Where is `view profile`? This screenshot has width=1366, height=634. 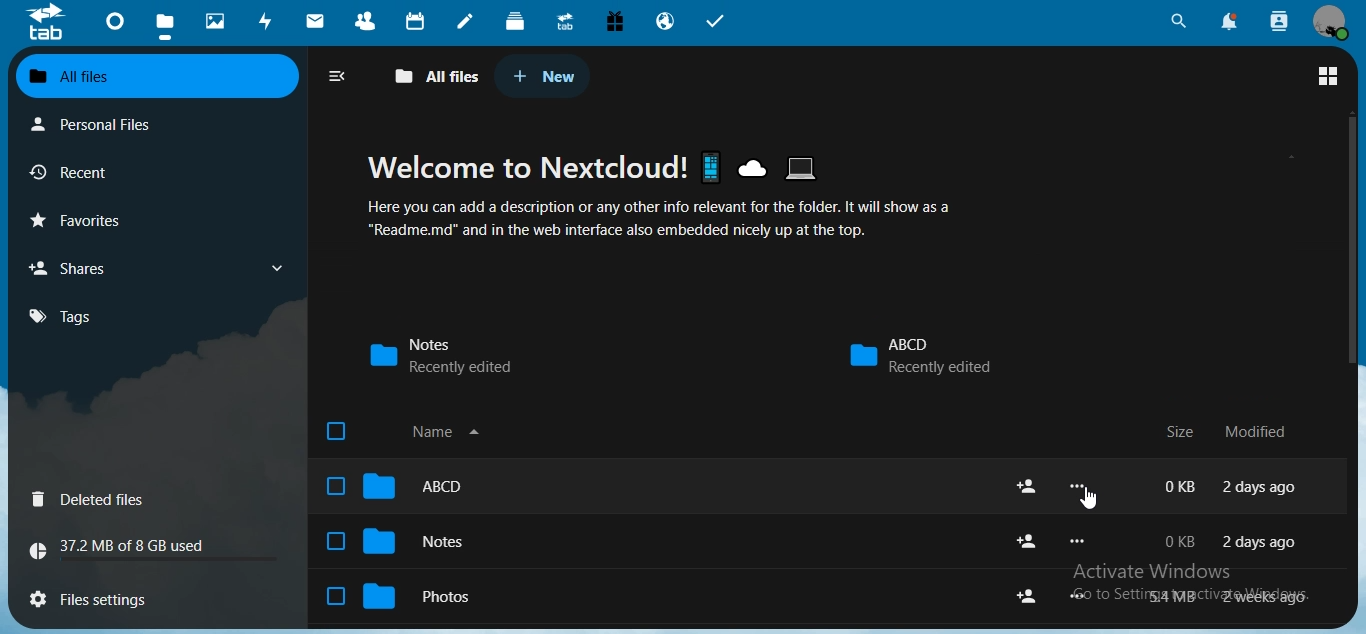 view profile is located at coordinates (1330, 23).